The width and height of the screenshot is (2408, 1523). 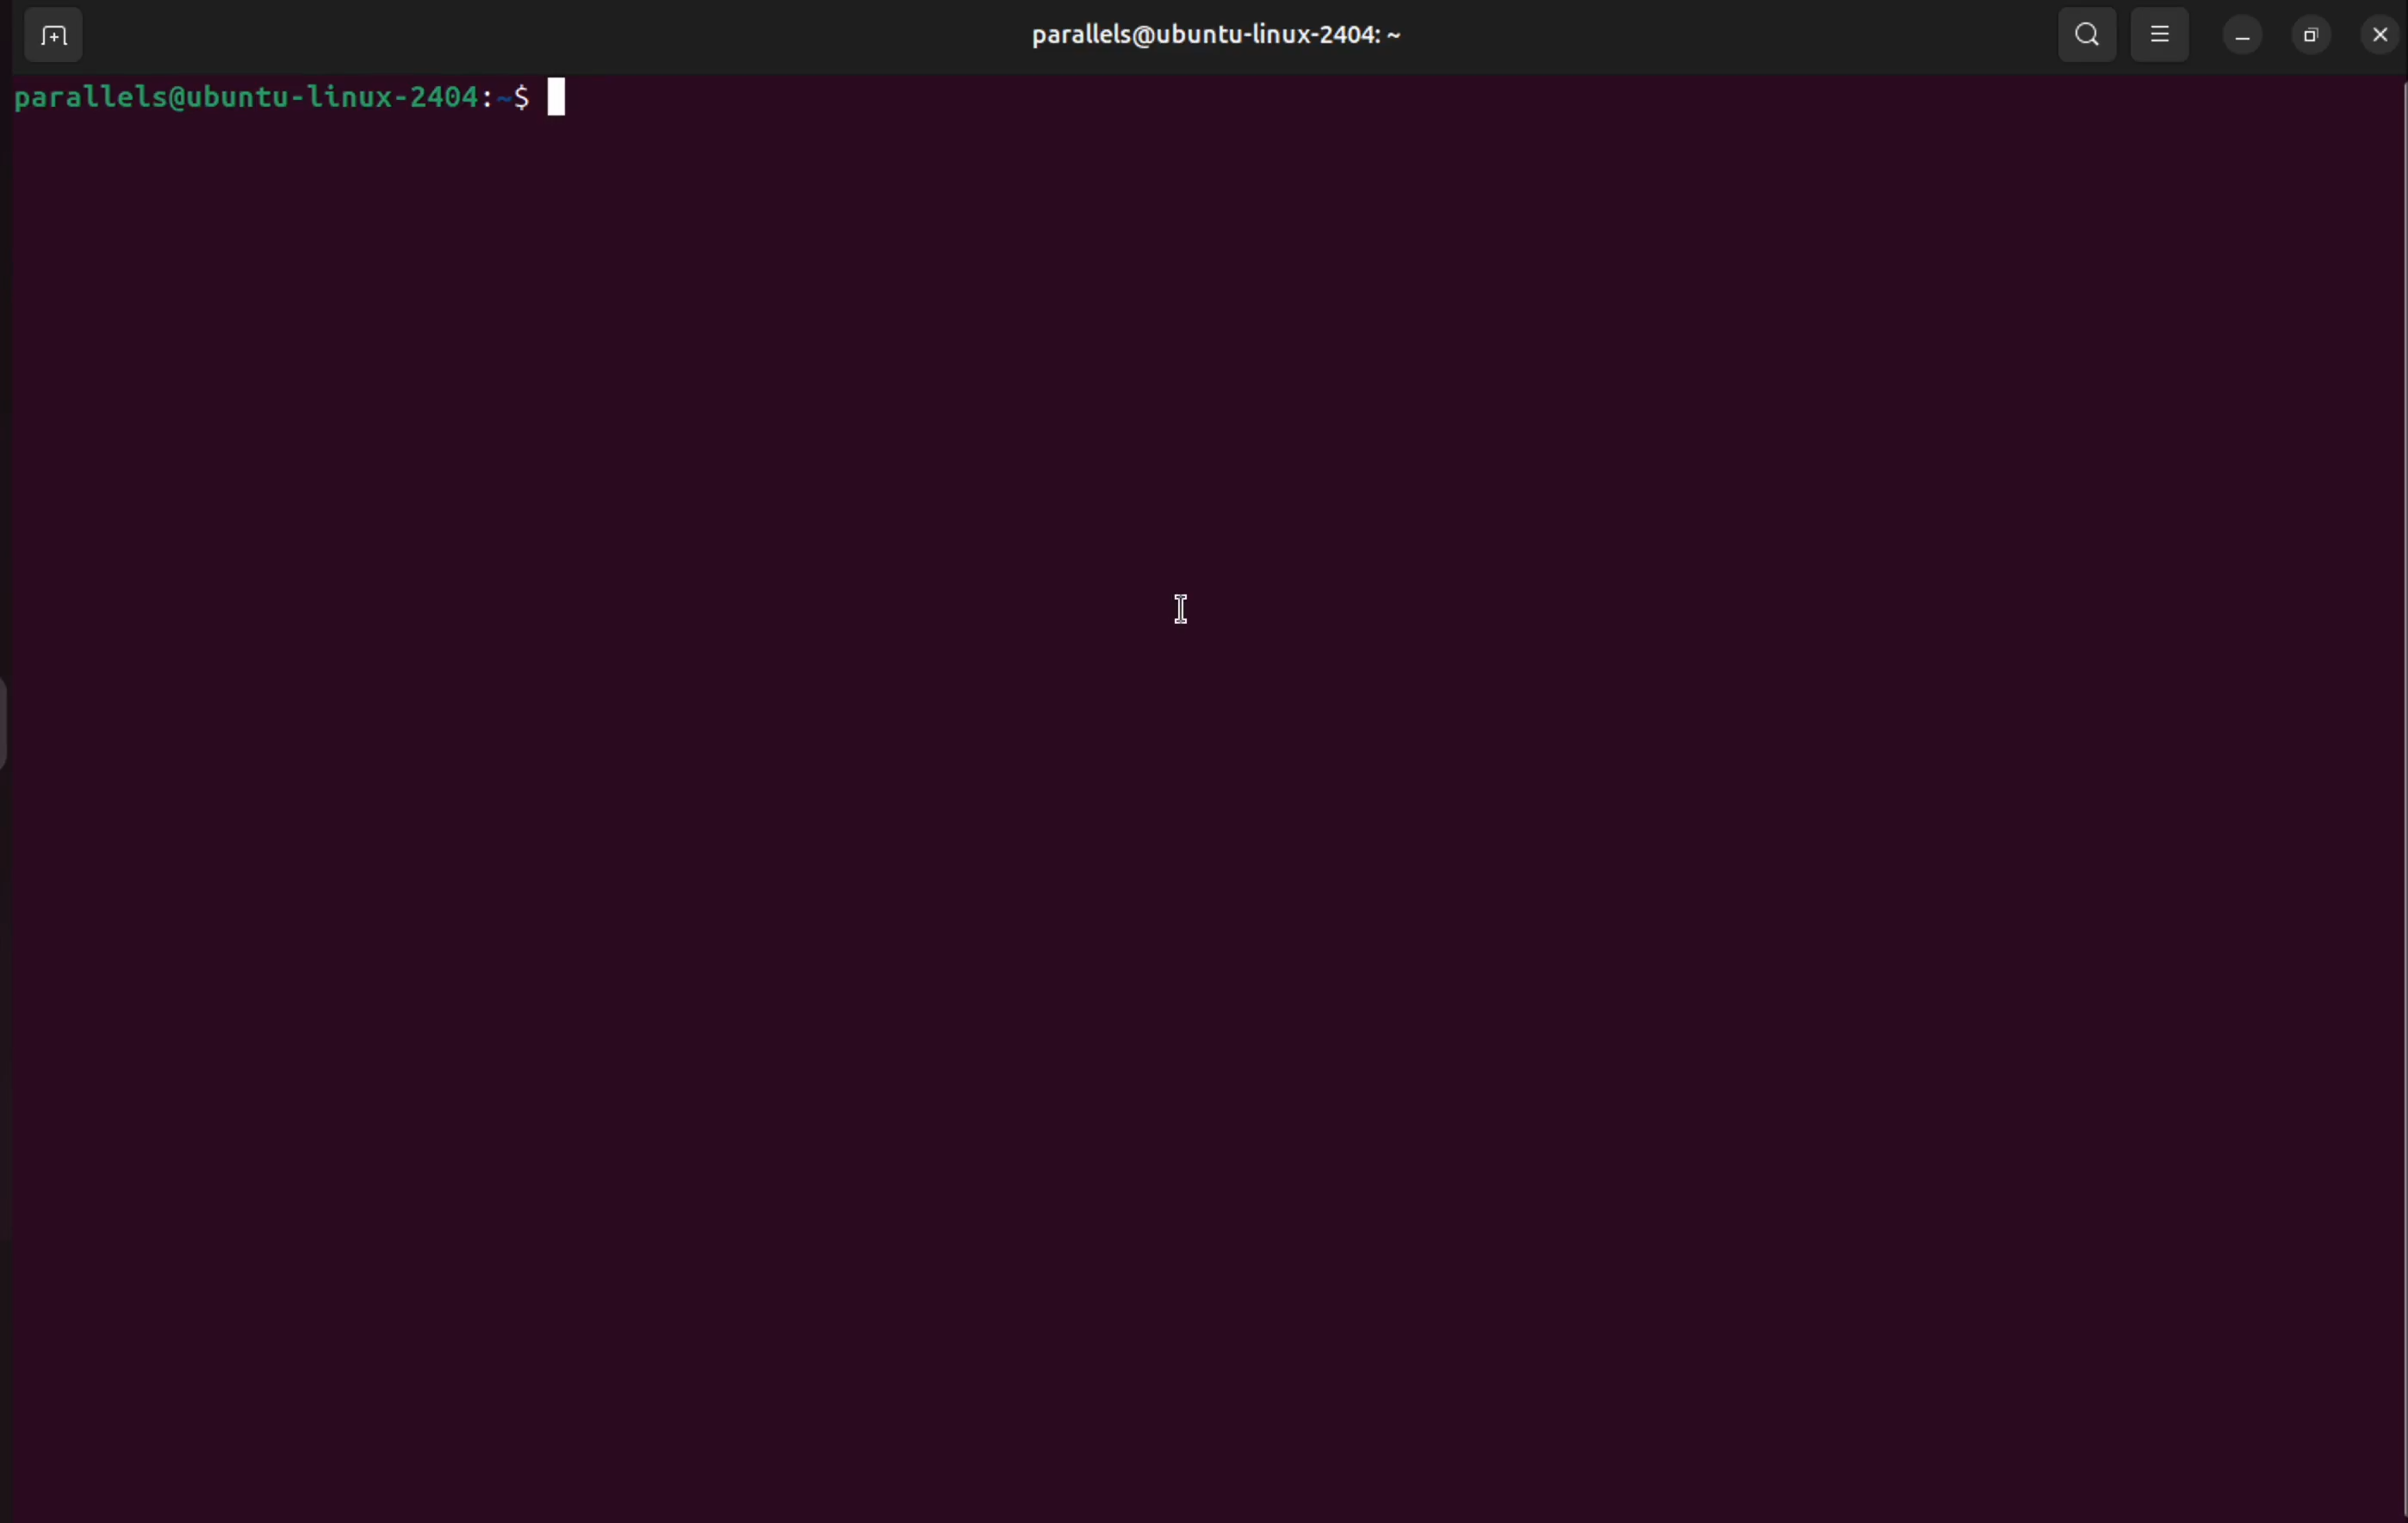 What do you see at coordinates (2243, 38) in the screenshot?
I see `minimize` at bounding box center [2243, 38].